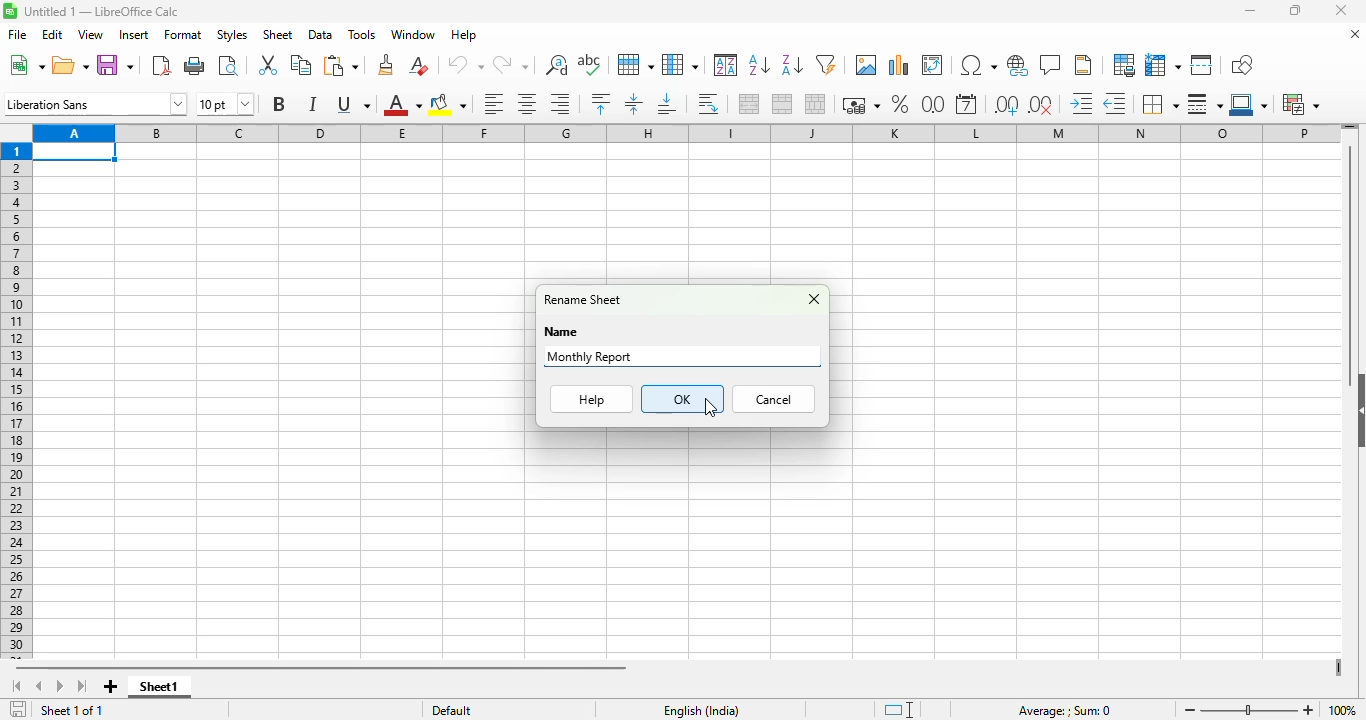 This screenshot has height=720, width=1366. Describe the element at coordinates (726, 65) in the screenshot. I see `sort` at that location.